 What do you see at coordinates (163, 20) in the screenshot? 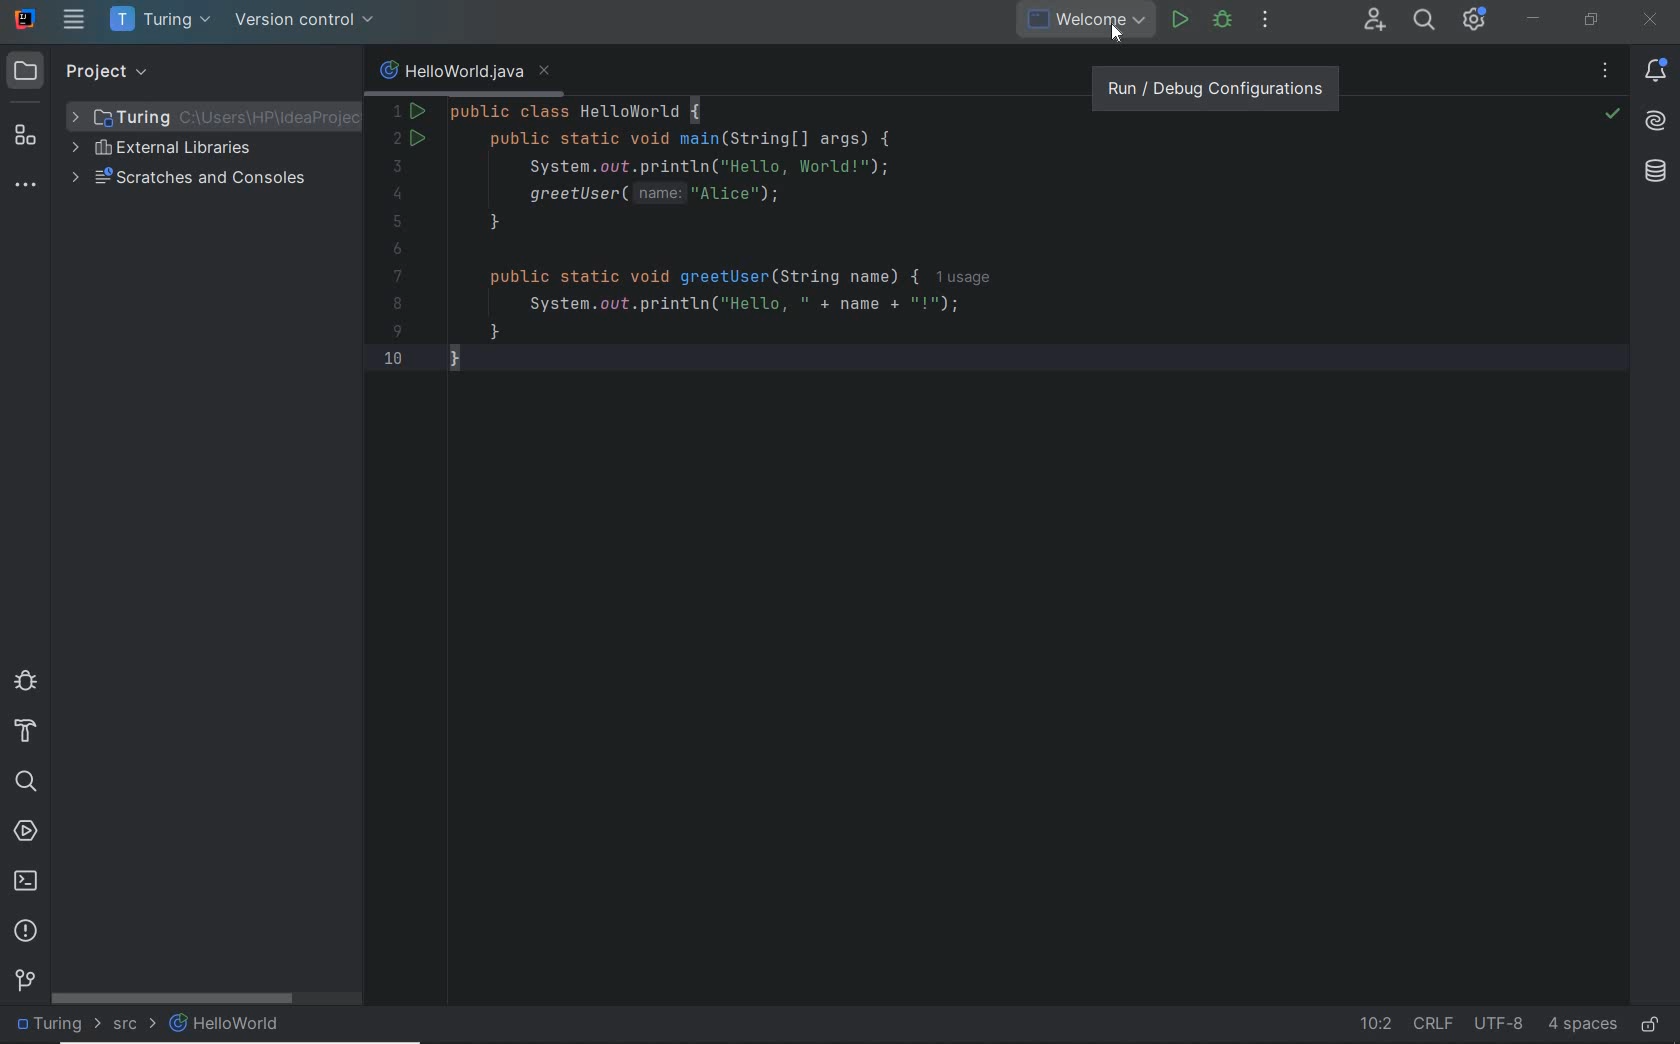
I see `project name` at bounding box center [163, 20].